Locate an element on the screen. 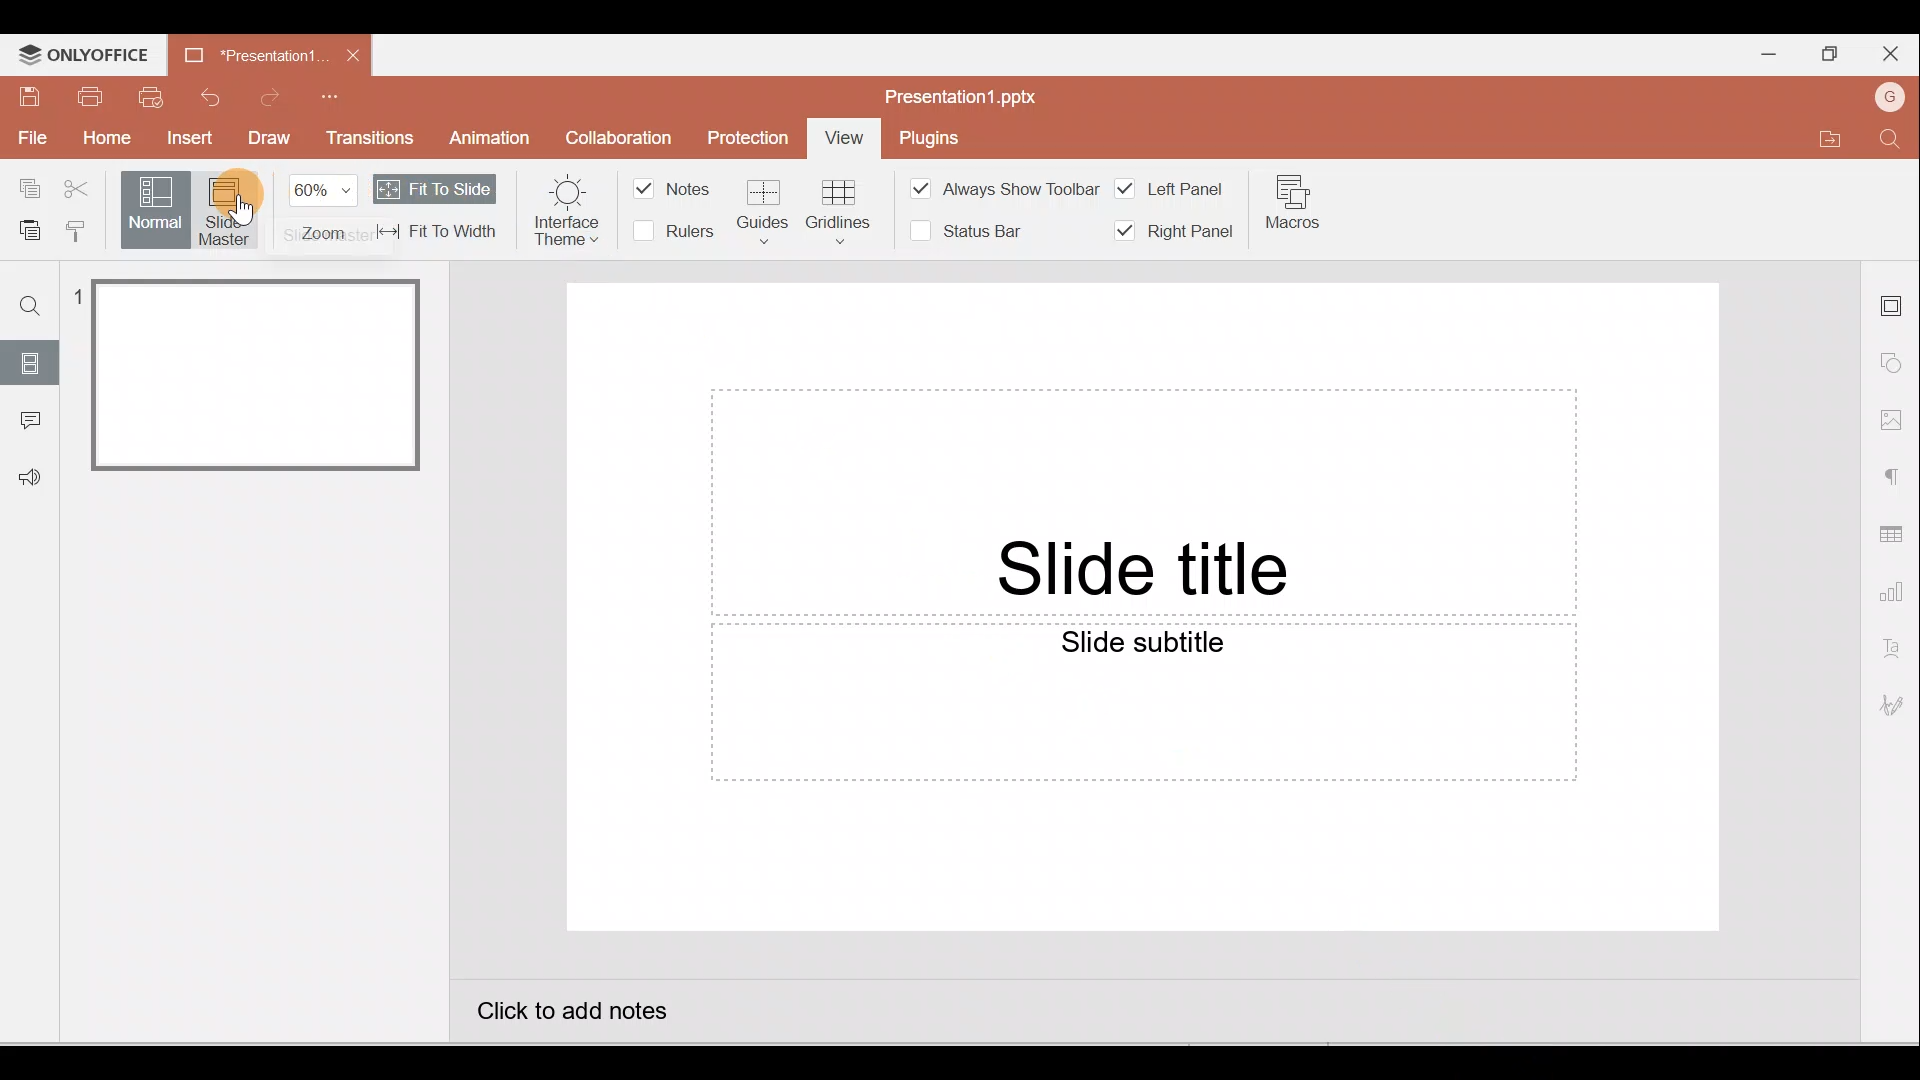  Document name is located at coordinates (961, 92).